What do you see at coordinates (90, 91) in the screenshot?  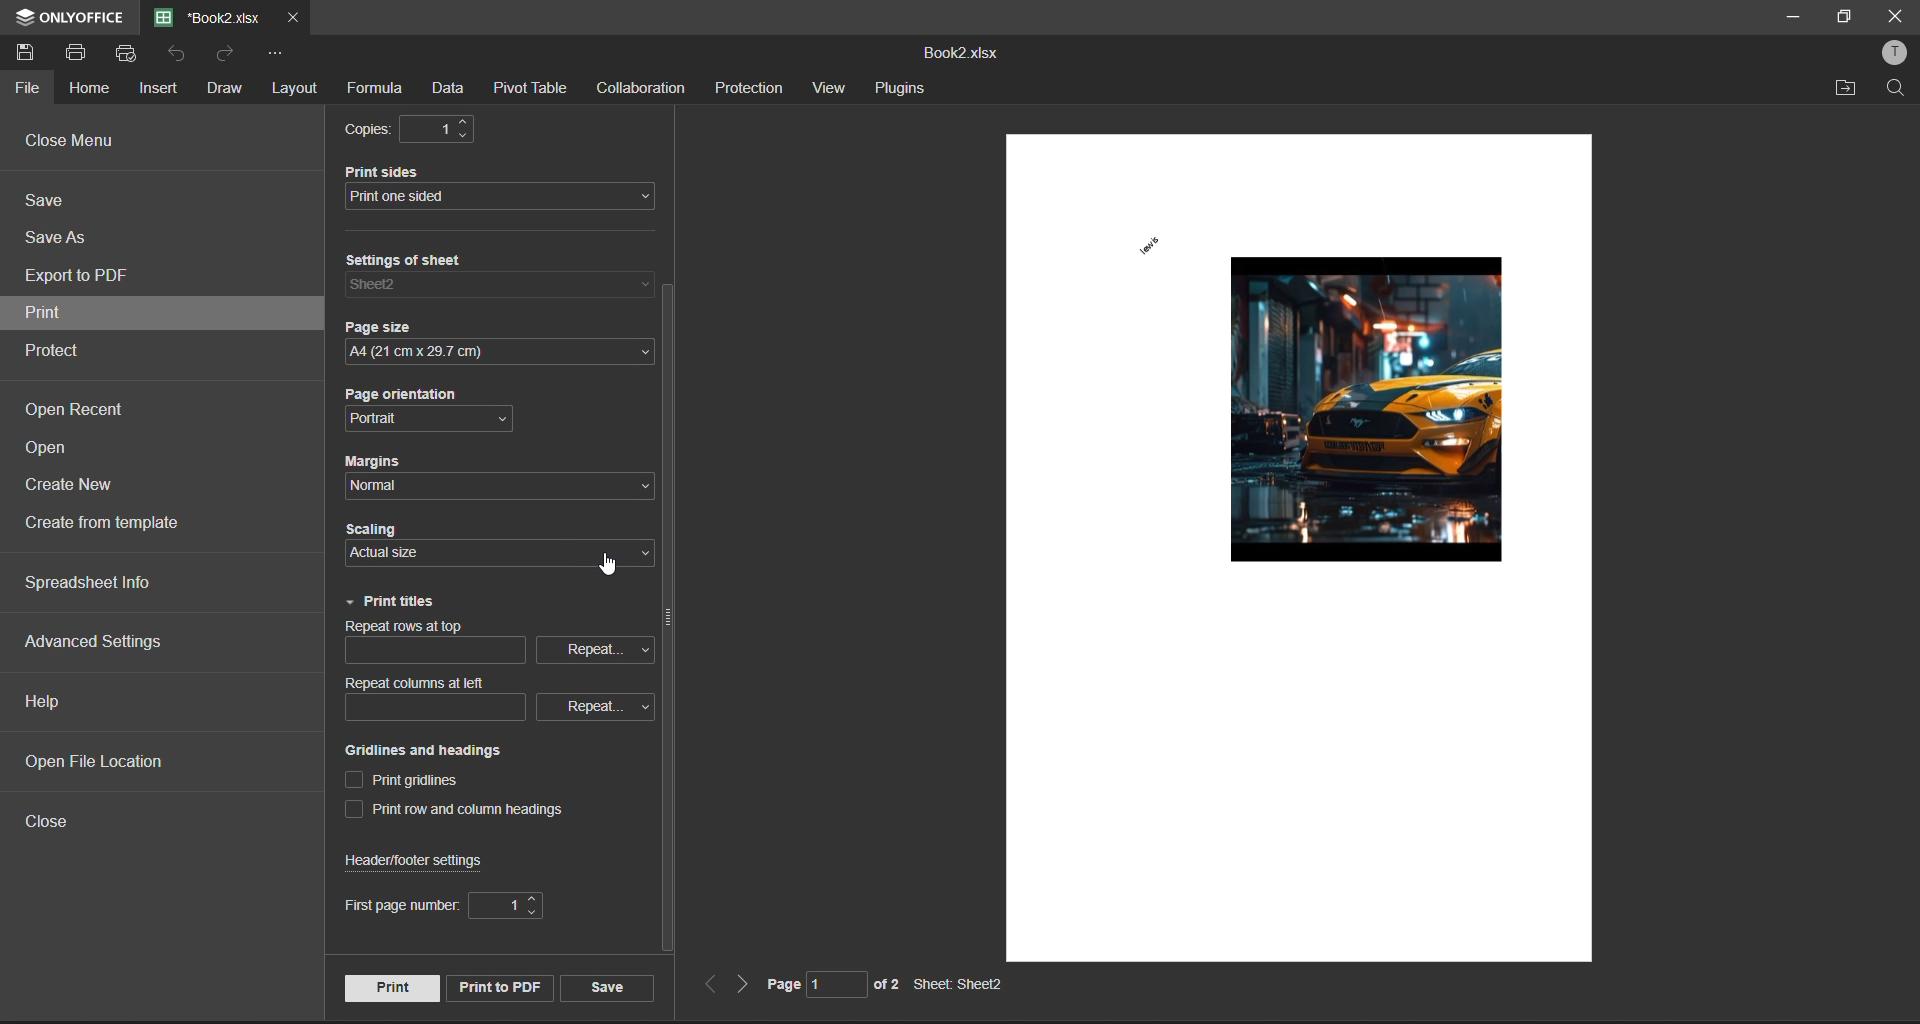 I see `home` at bounding box center [90, 91].